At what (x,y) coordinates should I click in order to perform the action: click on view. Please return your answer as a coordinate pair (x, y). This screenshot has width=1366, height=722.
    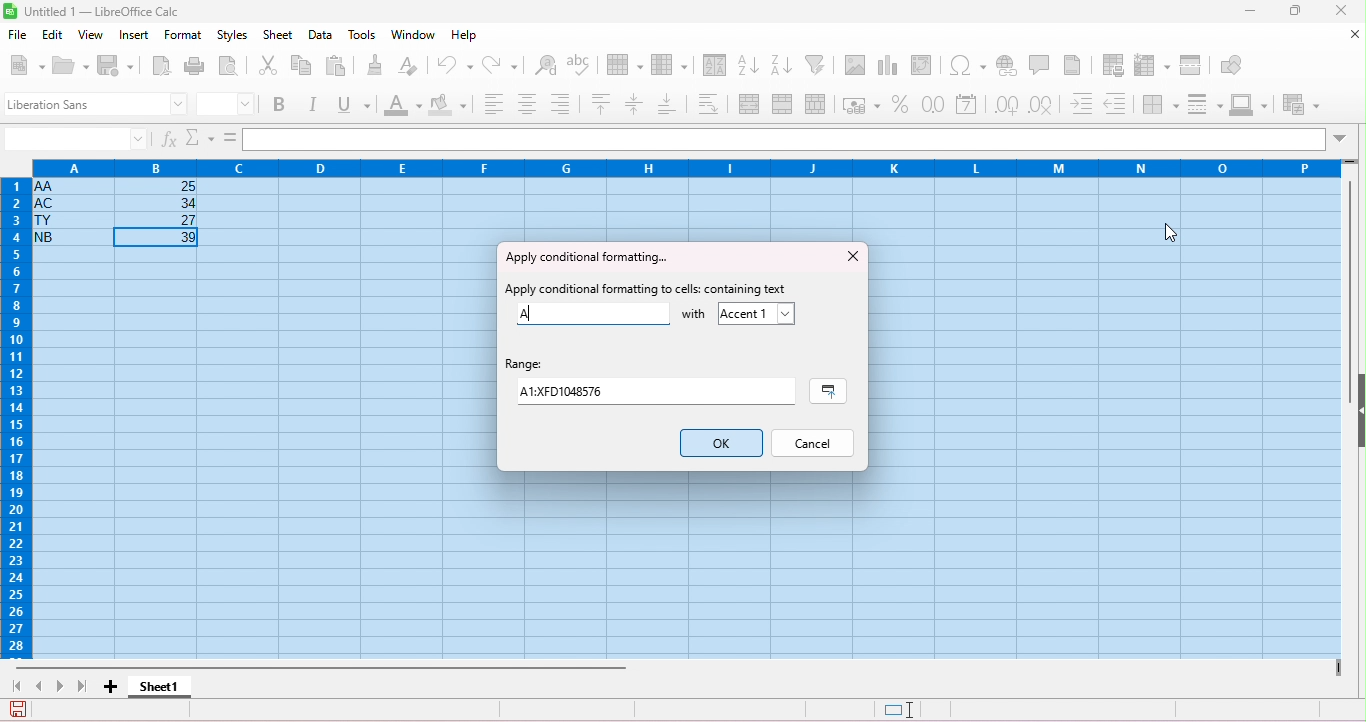
    Looking at the image, I should click on (90, 36).